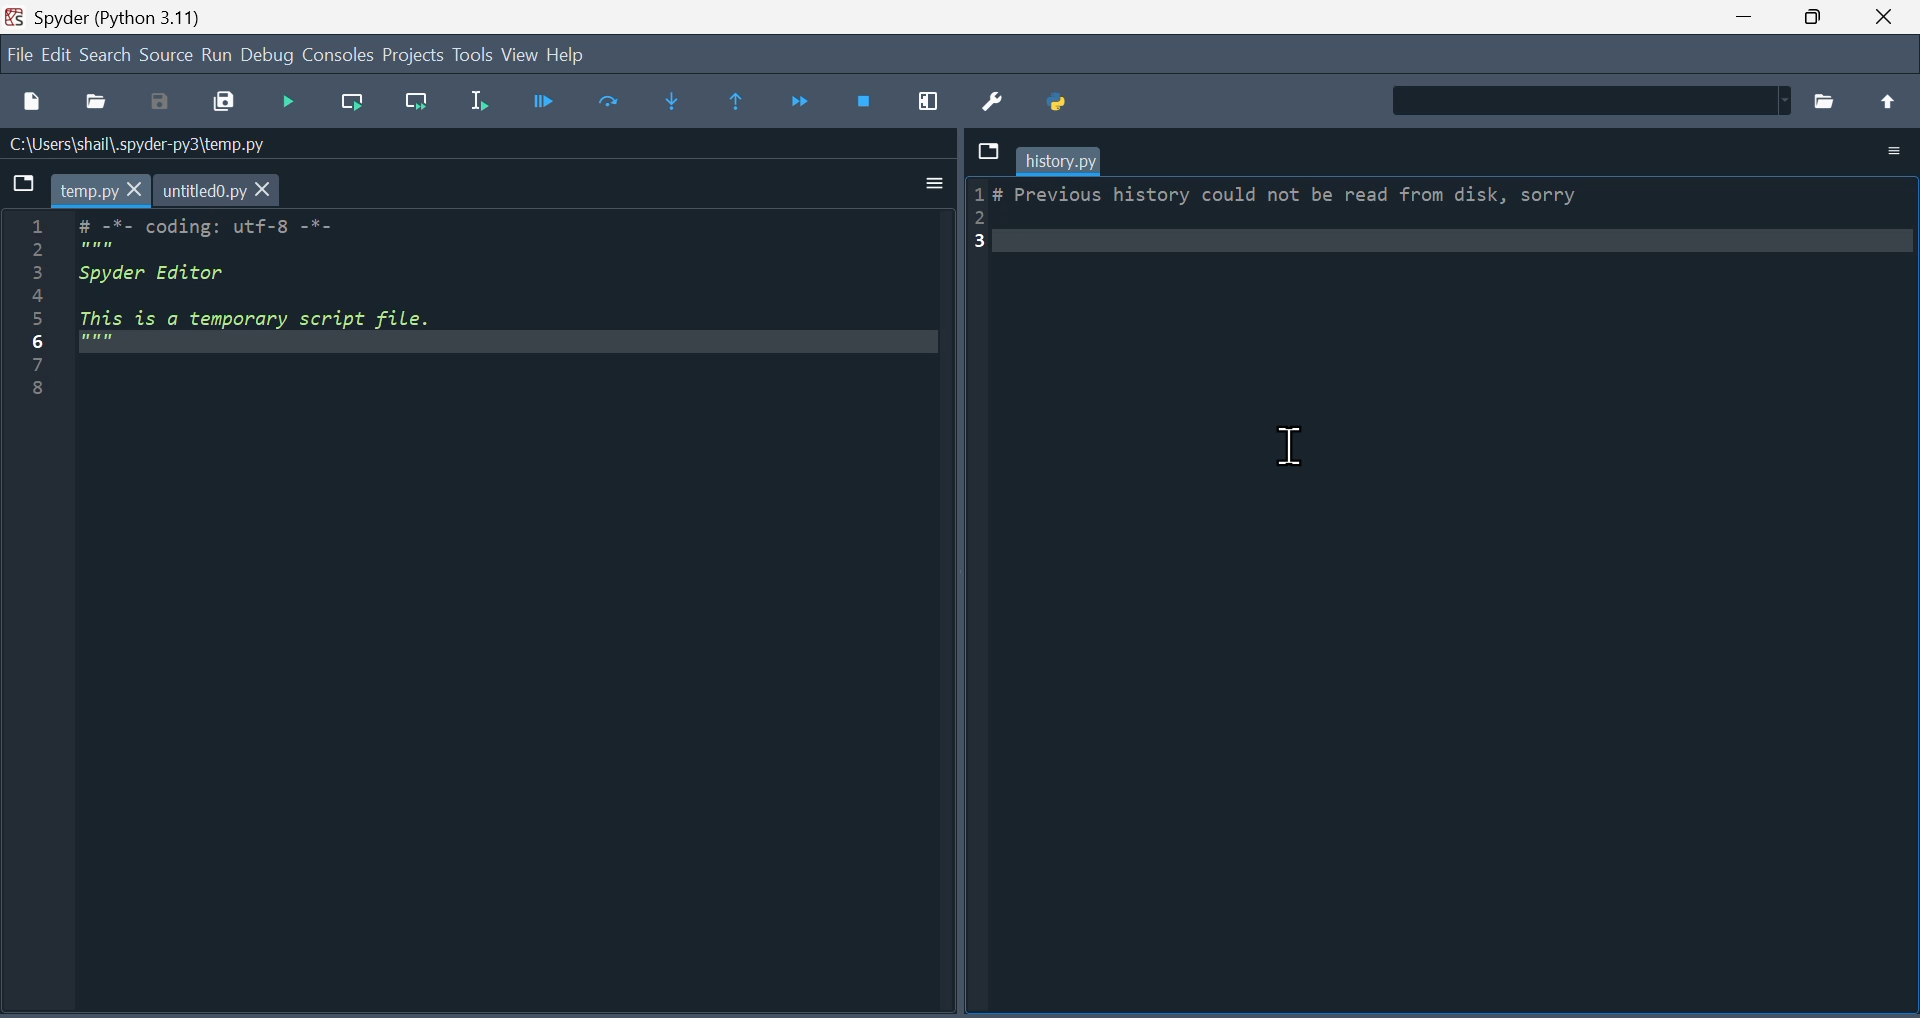 Image resolution: width=1920 pixels, height=1018 pixels. What do you see at coordinates (166, 55) in the screenshot?
I see `source` at bounding box center [166, 55].